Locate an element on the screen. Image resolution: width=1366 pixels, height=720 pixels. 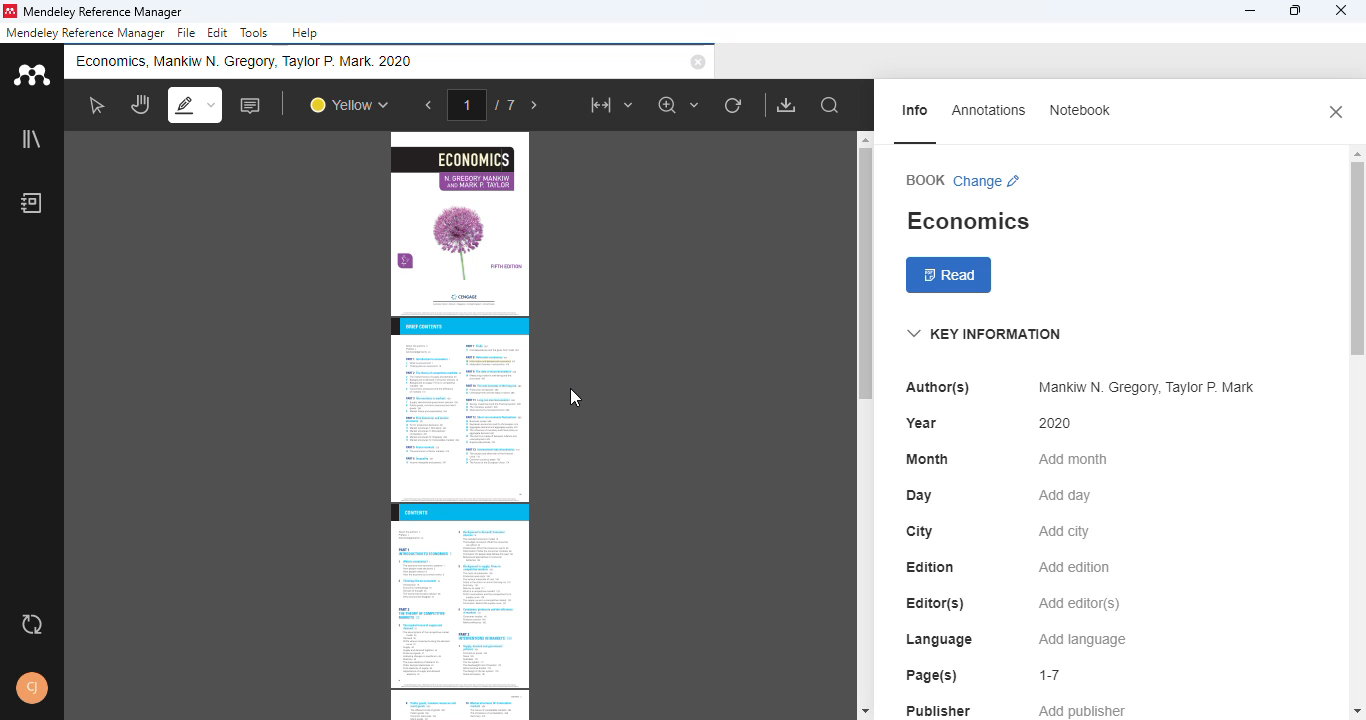
page(s) is located at coordinates (931, 675).